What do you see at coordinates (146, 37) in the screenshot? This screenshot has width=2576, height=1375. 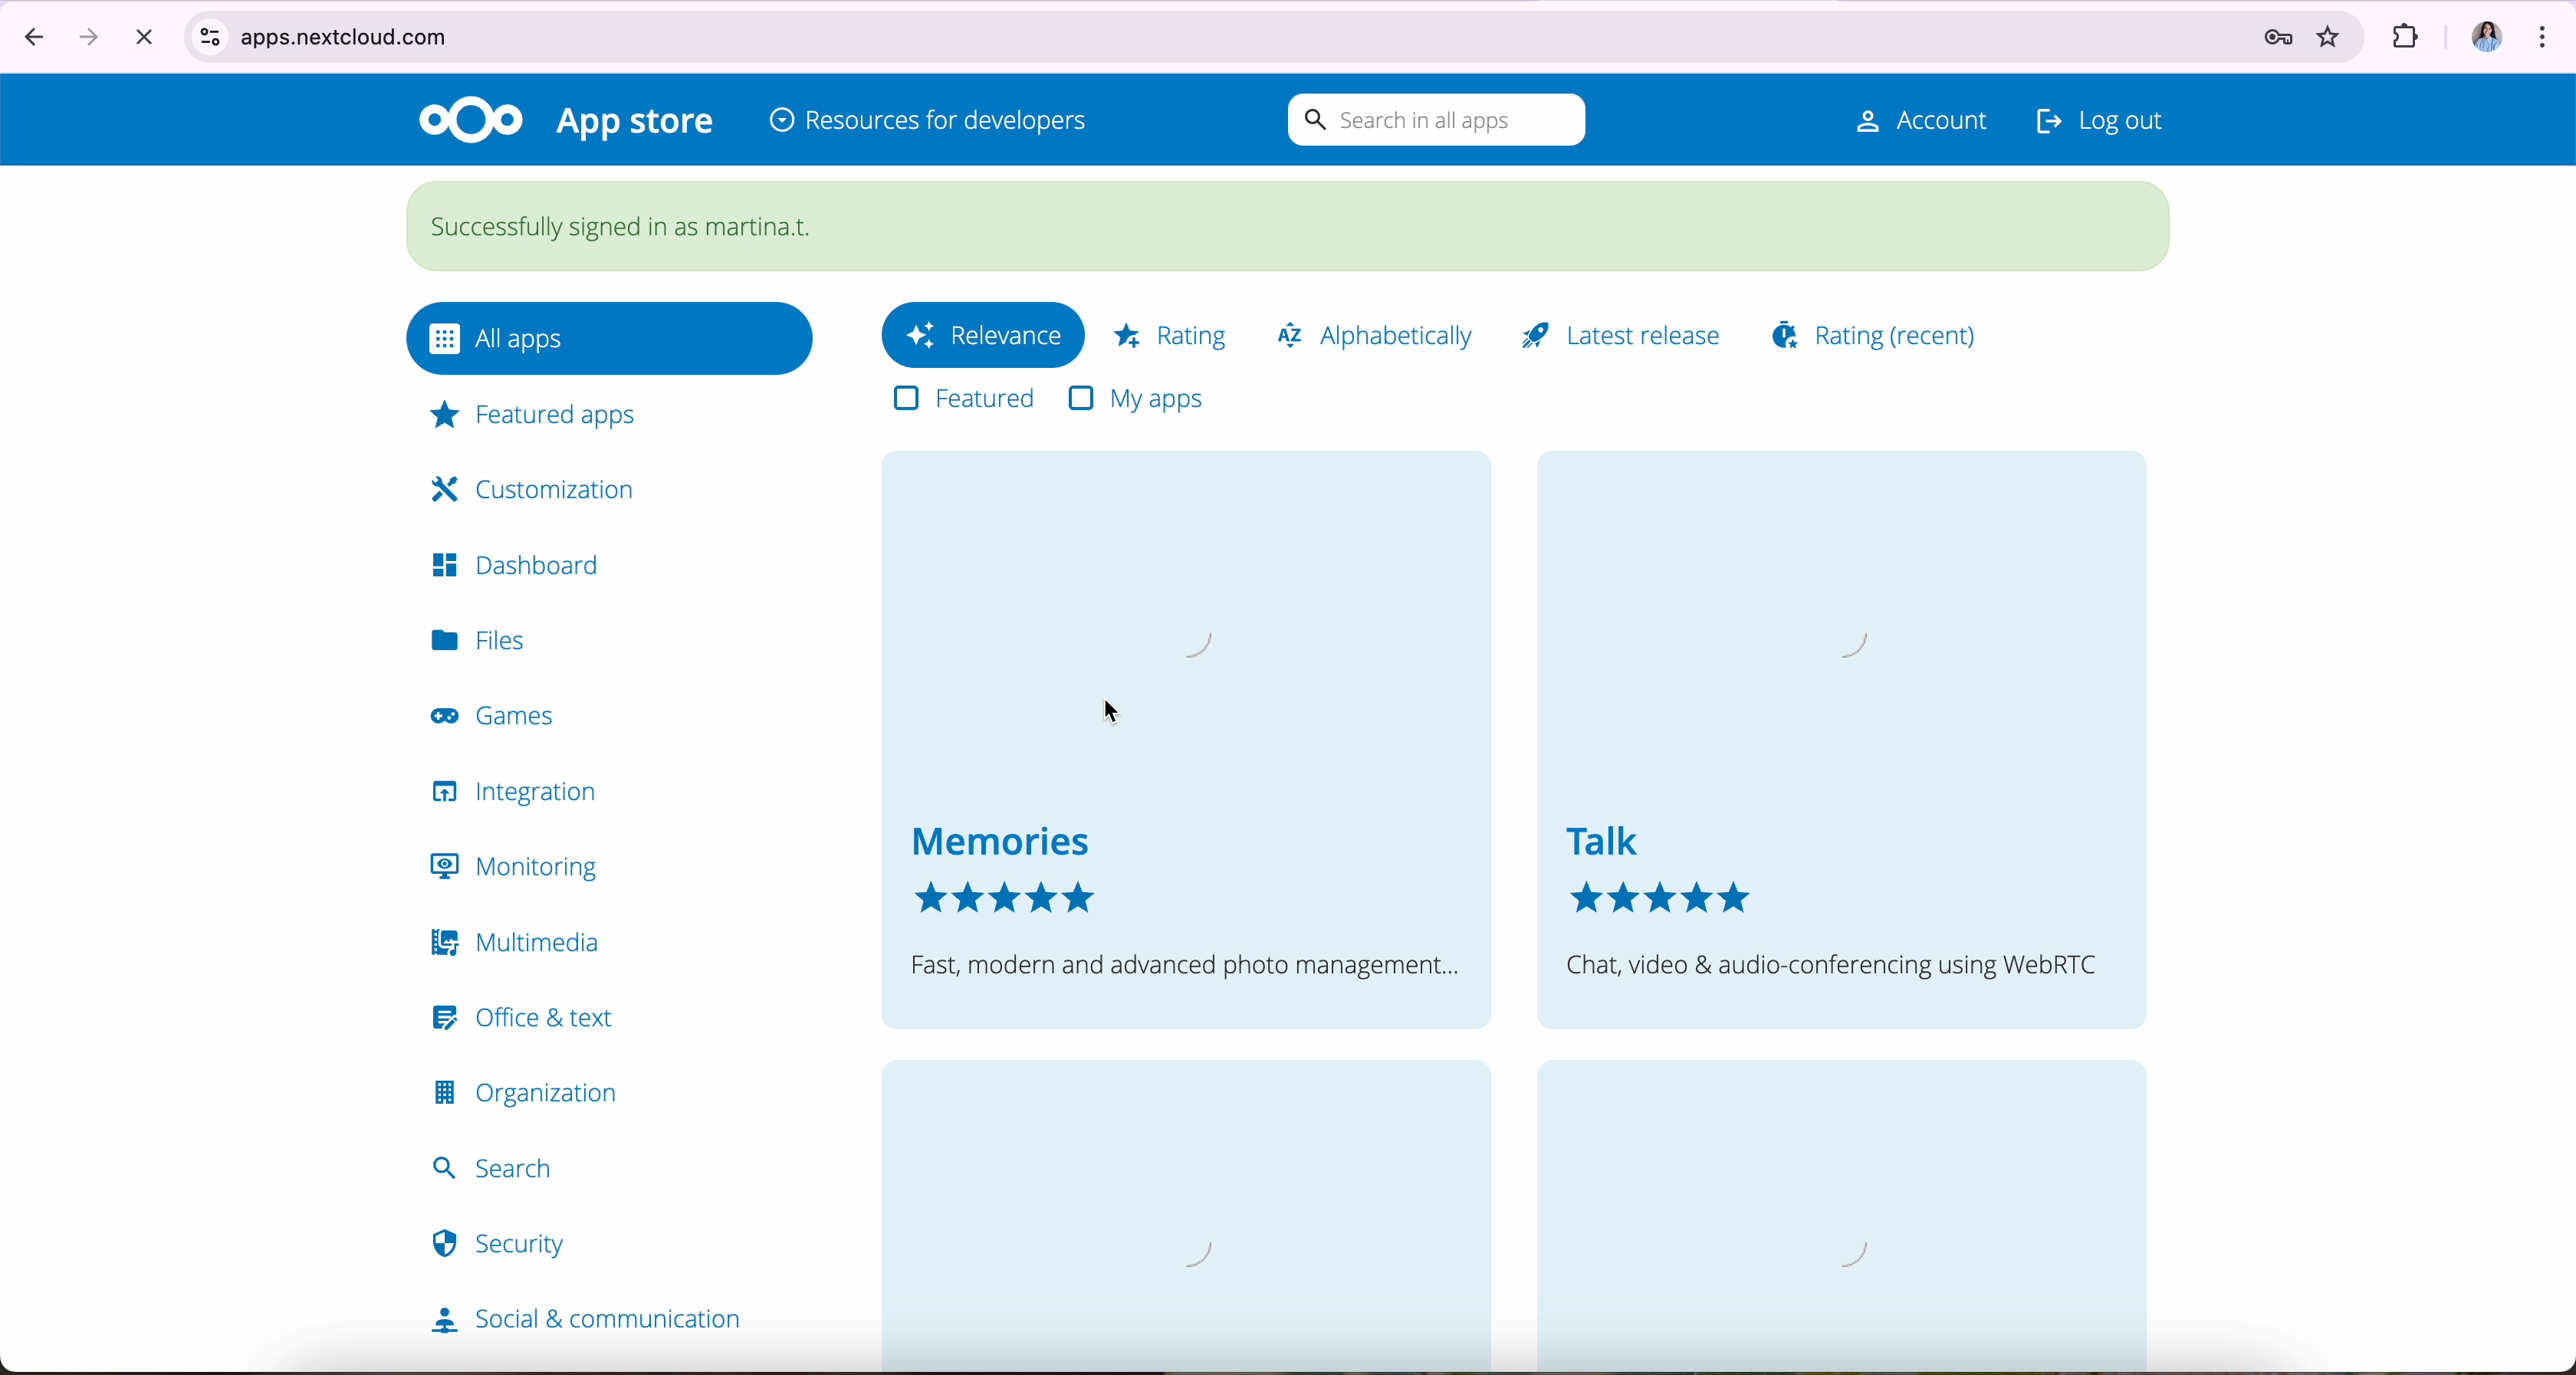 I see `cancel` at bounding box center [146, 37].